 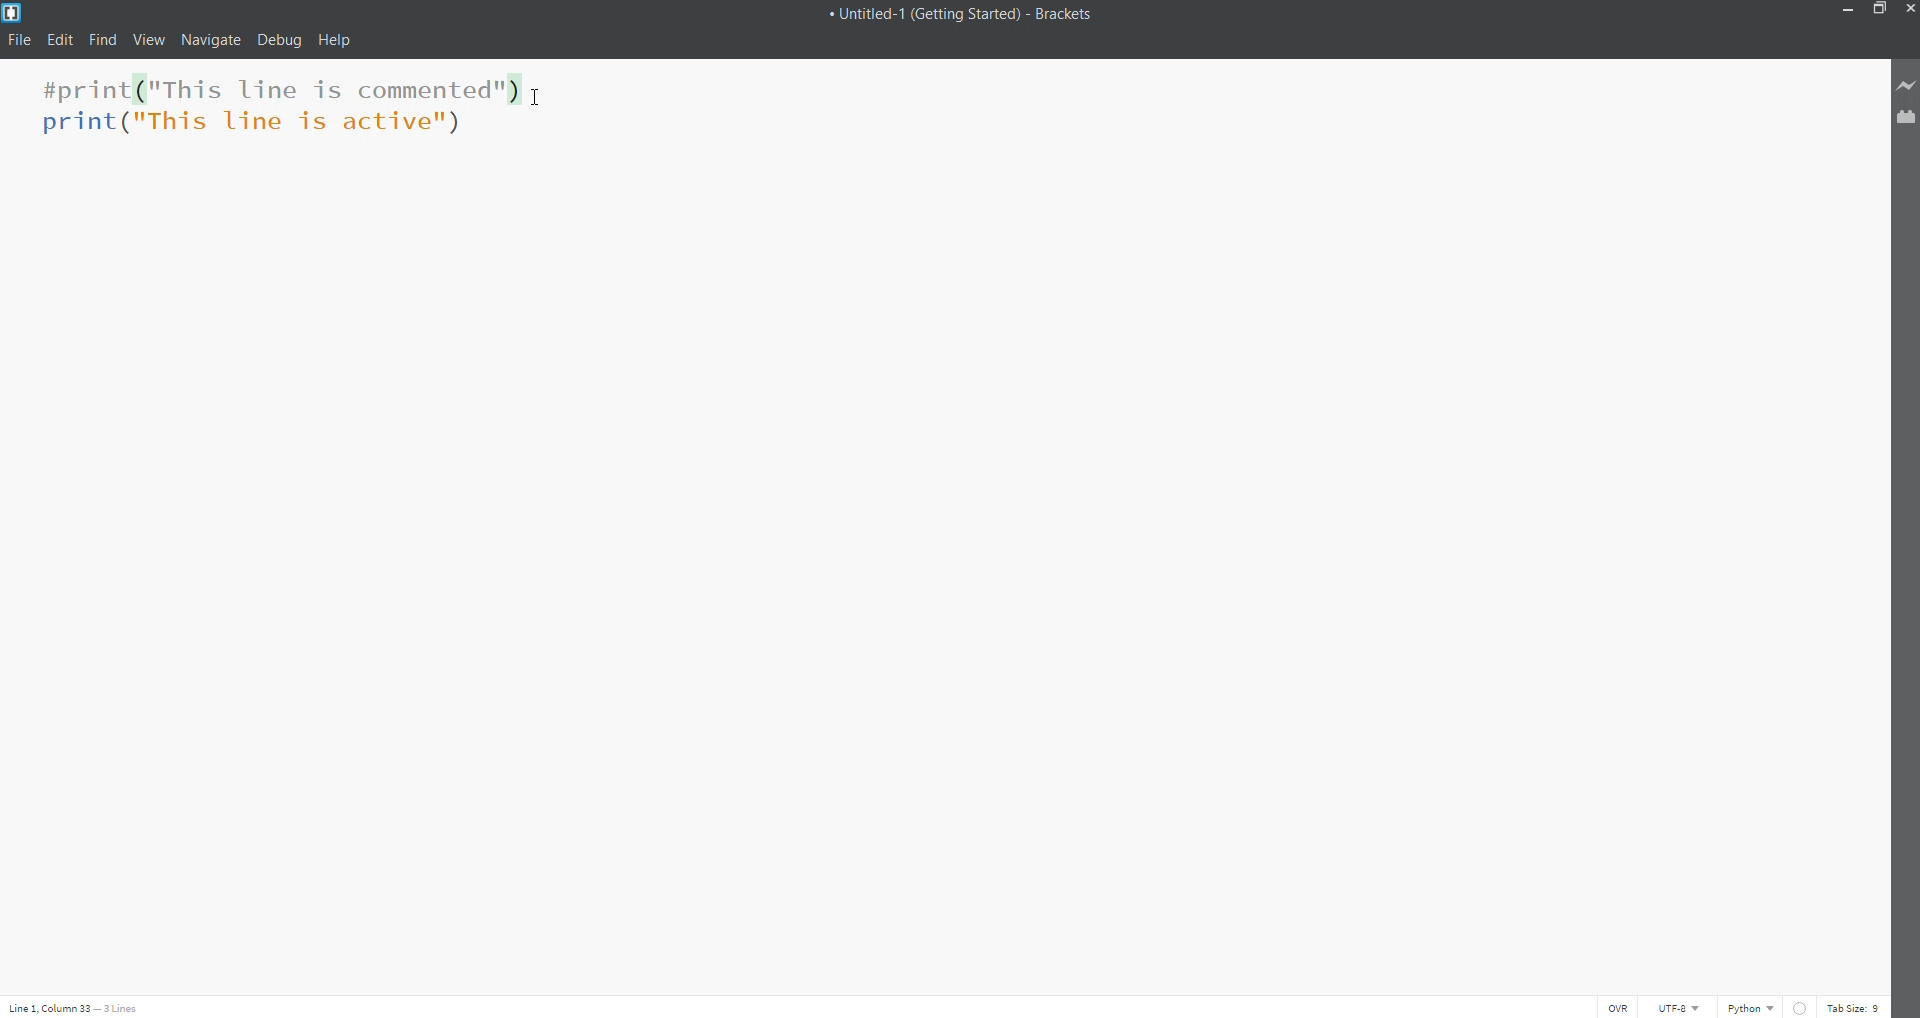 I want to click on Line and Column, so click(x=78, y=1007).